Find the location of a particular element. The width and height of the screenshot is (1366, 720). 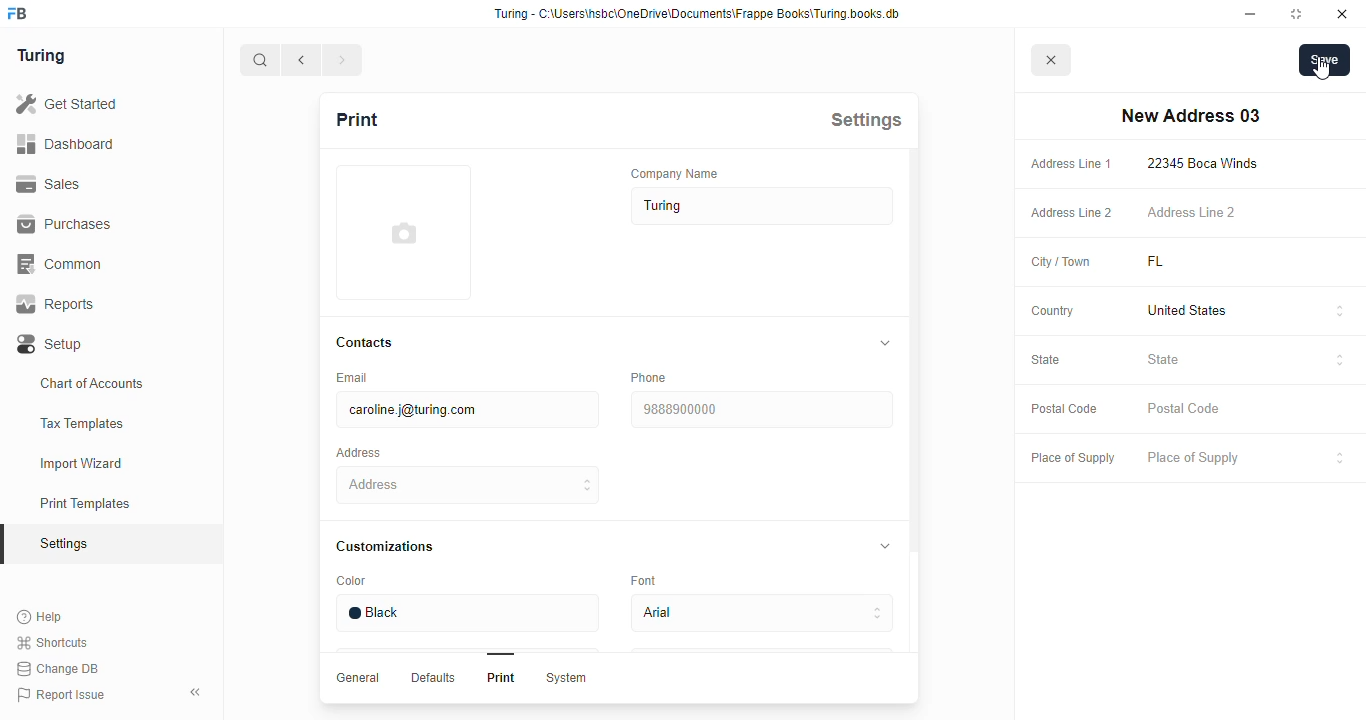

scroll bar is located at coordinates (913, 426).